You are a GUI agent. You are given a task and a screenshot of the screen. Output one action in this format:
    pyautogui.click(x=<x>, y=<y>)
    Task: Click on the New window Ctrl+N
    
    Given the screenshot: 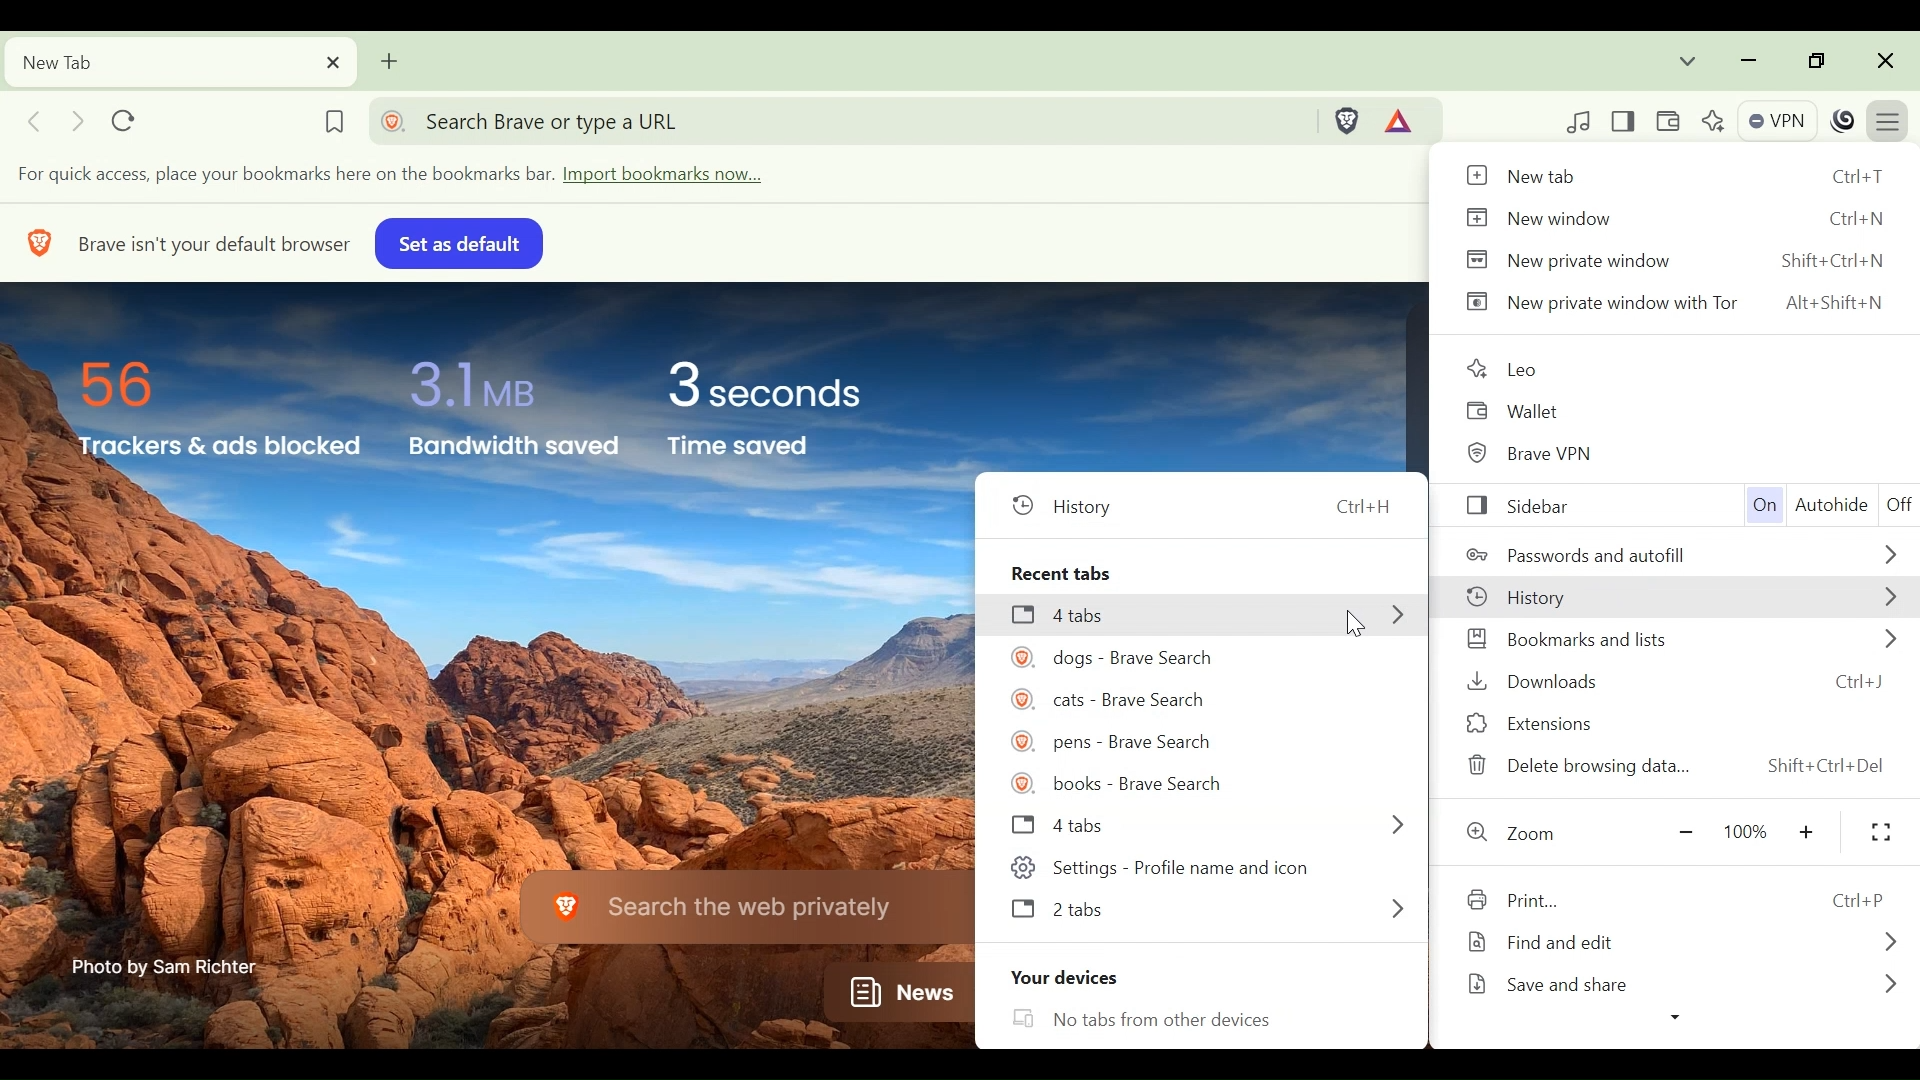 What is the action you would take?
    pyautogui.click(x=1676, y=218)
    